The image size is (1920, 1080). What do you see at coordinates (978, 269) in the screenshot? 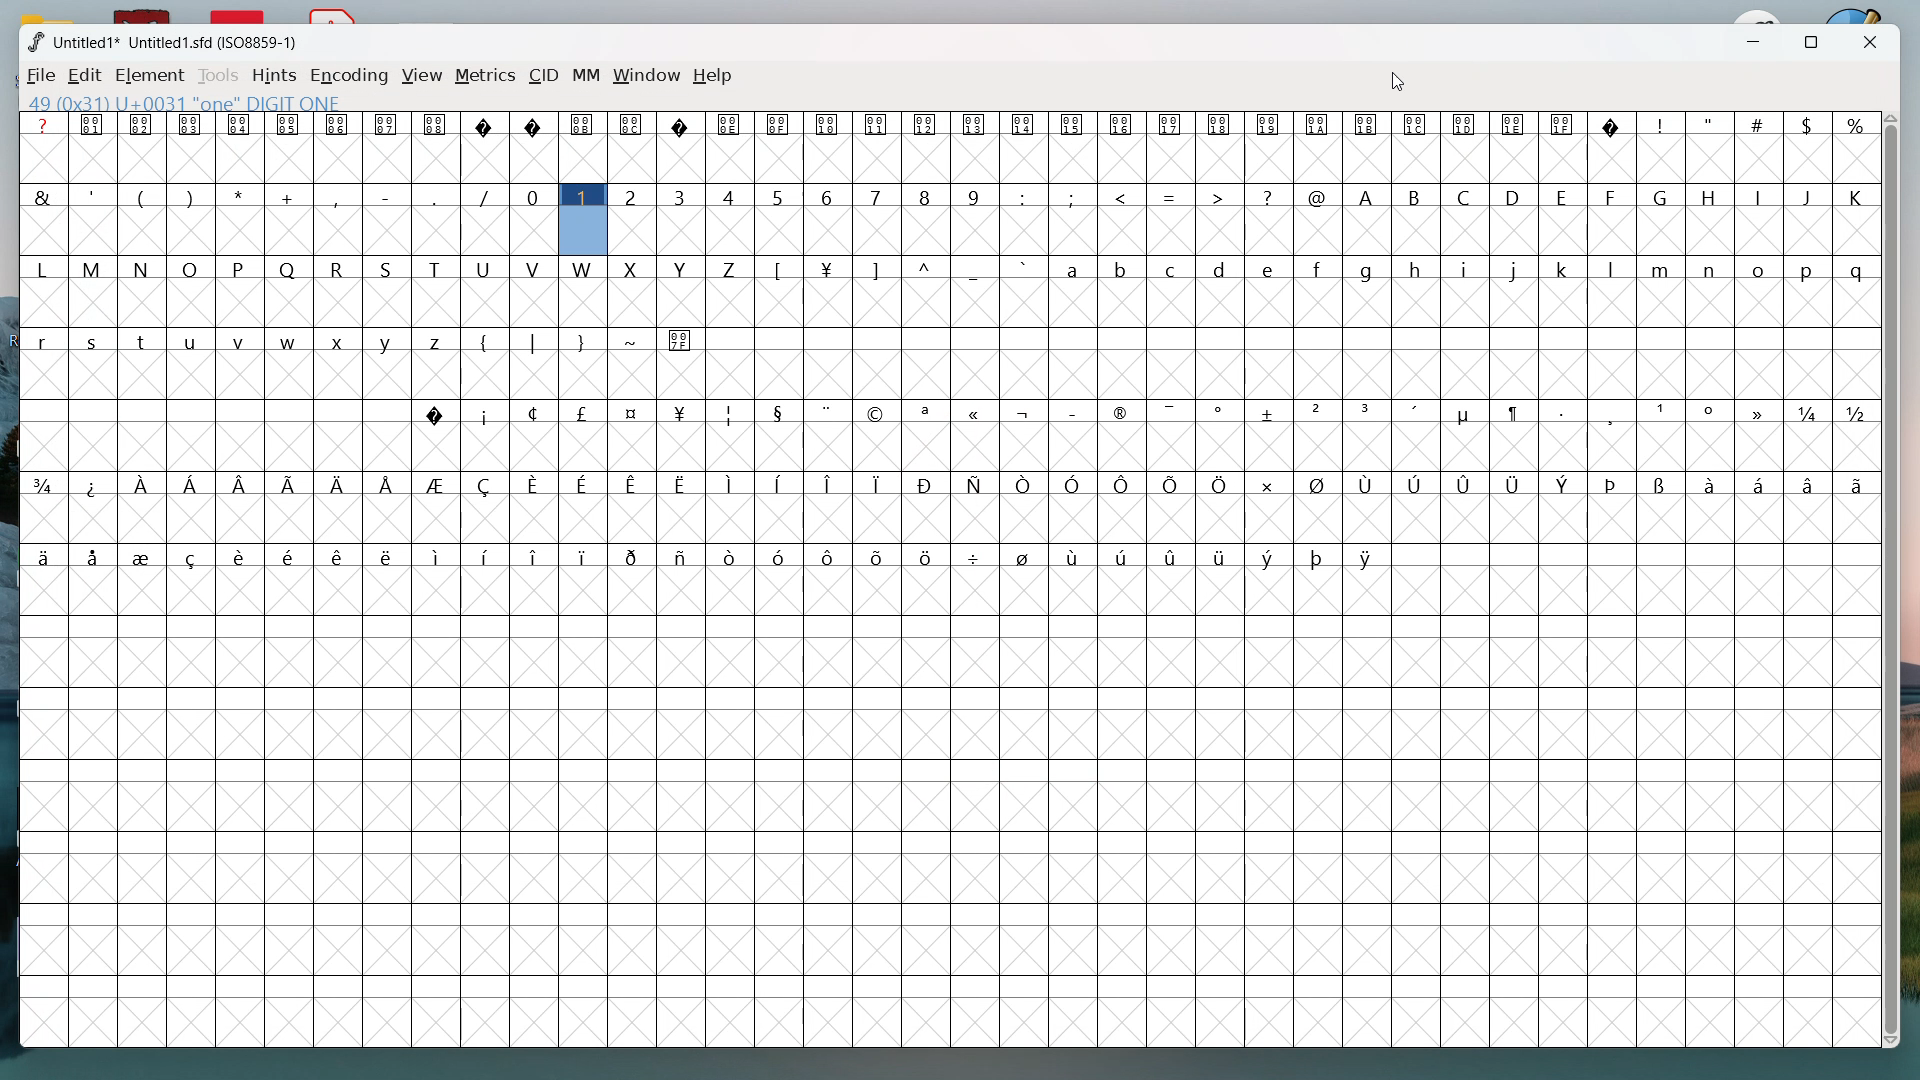
I see `_` at bounding box center [978, 269].